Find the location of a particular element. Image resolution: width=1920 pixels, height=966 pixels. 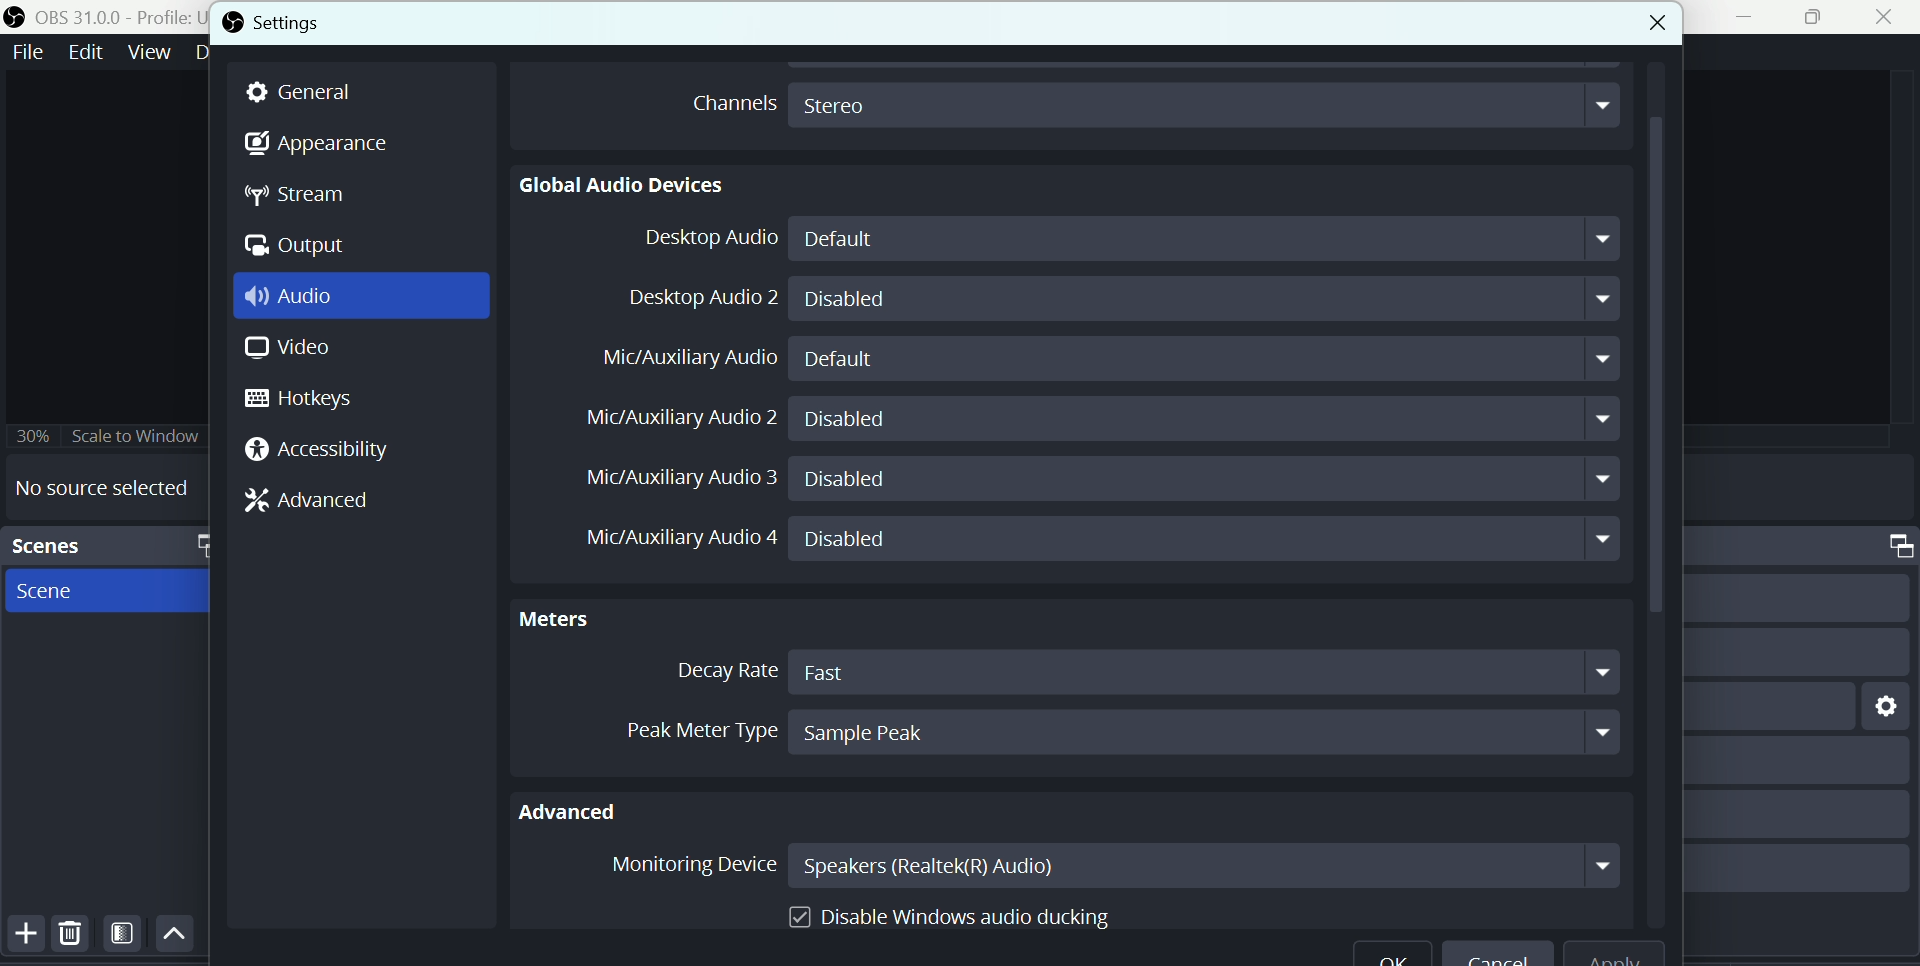

Video is located at coordinates (283, 351).